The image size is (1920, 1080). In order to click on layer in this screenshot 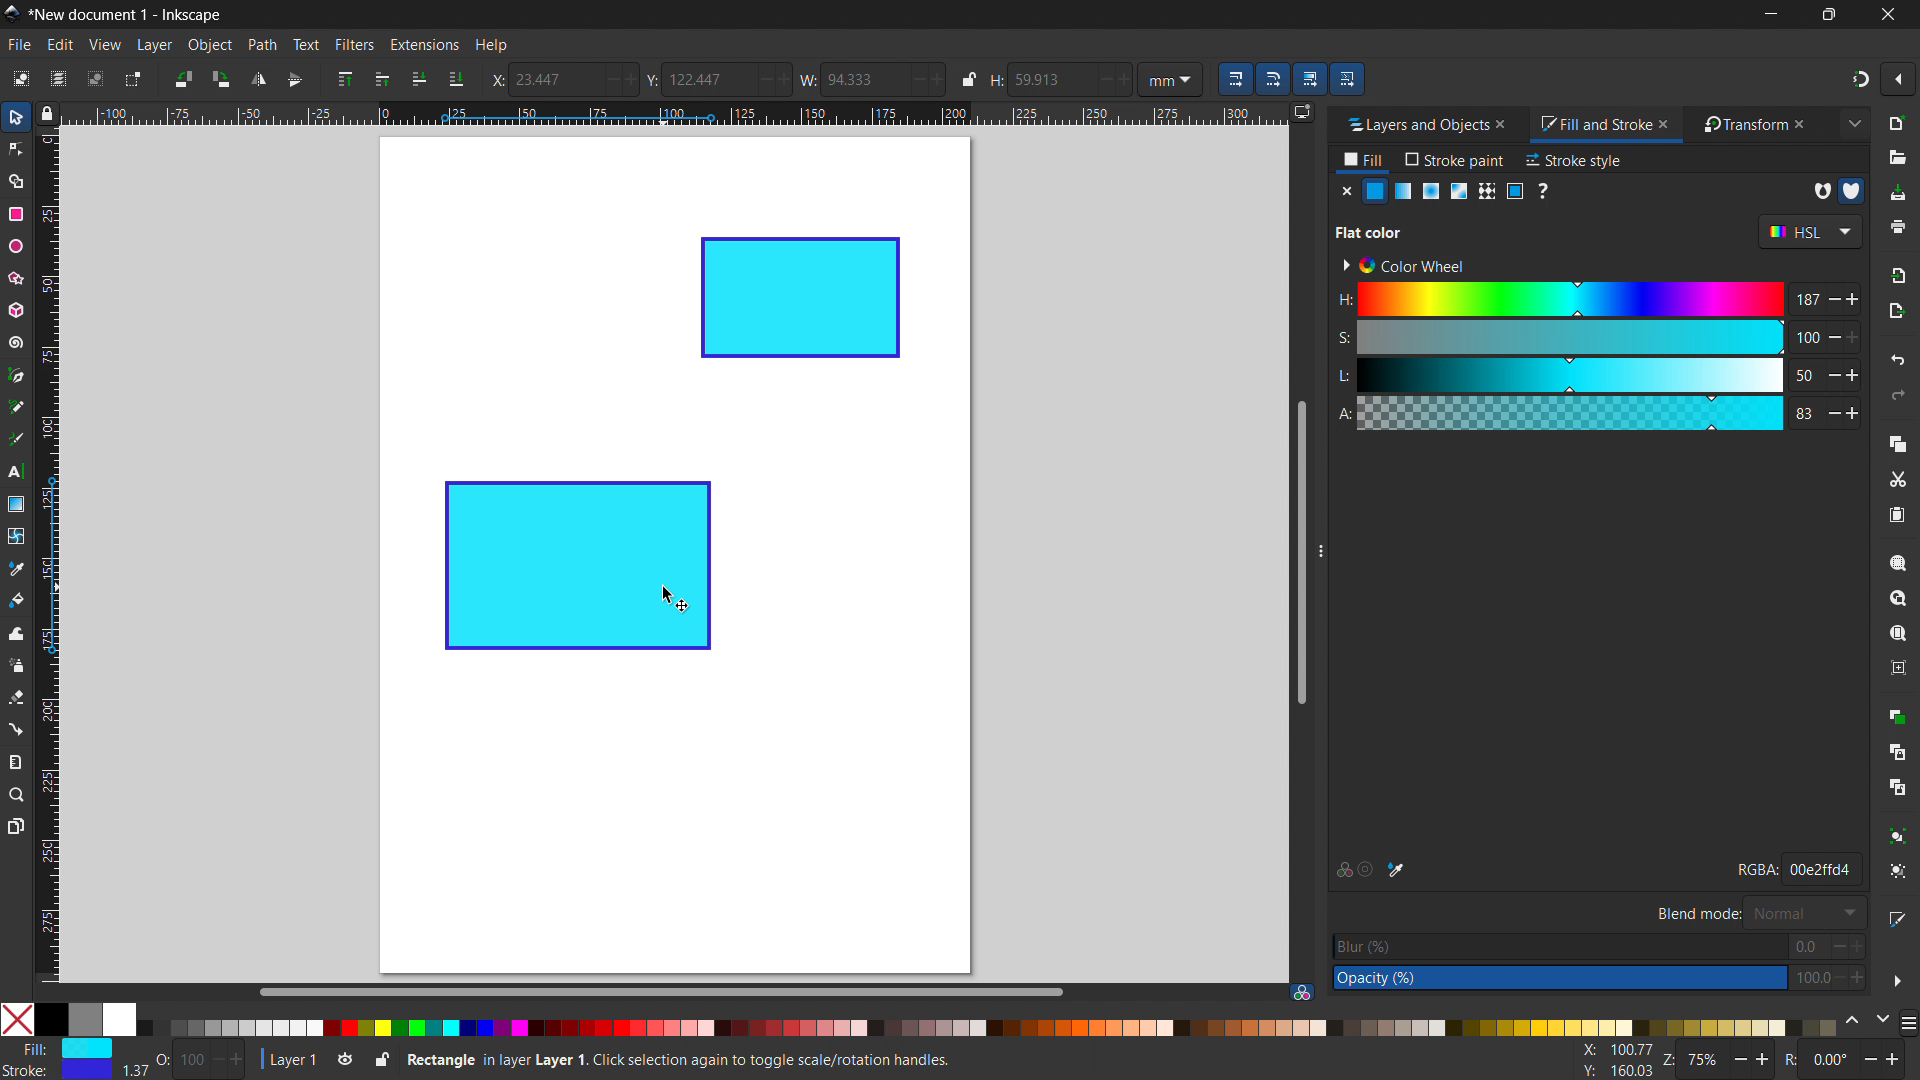, I will do `click(154, 45)`.